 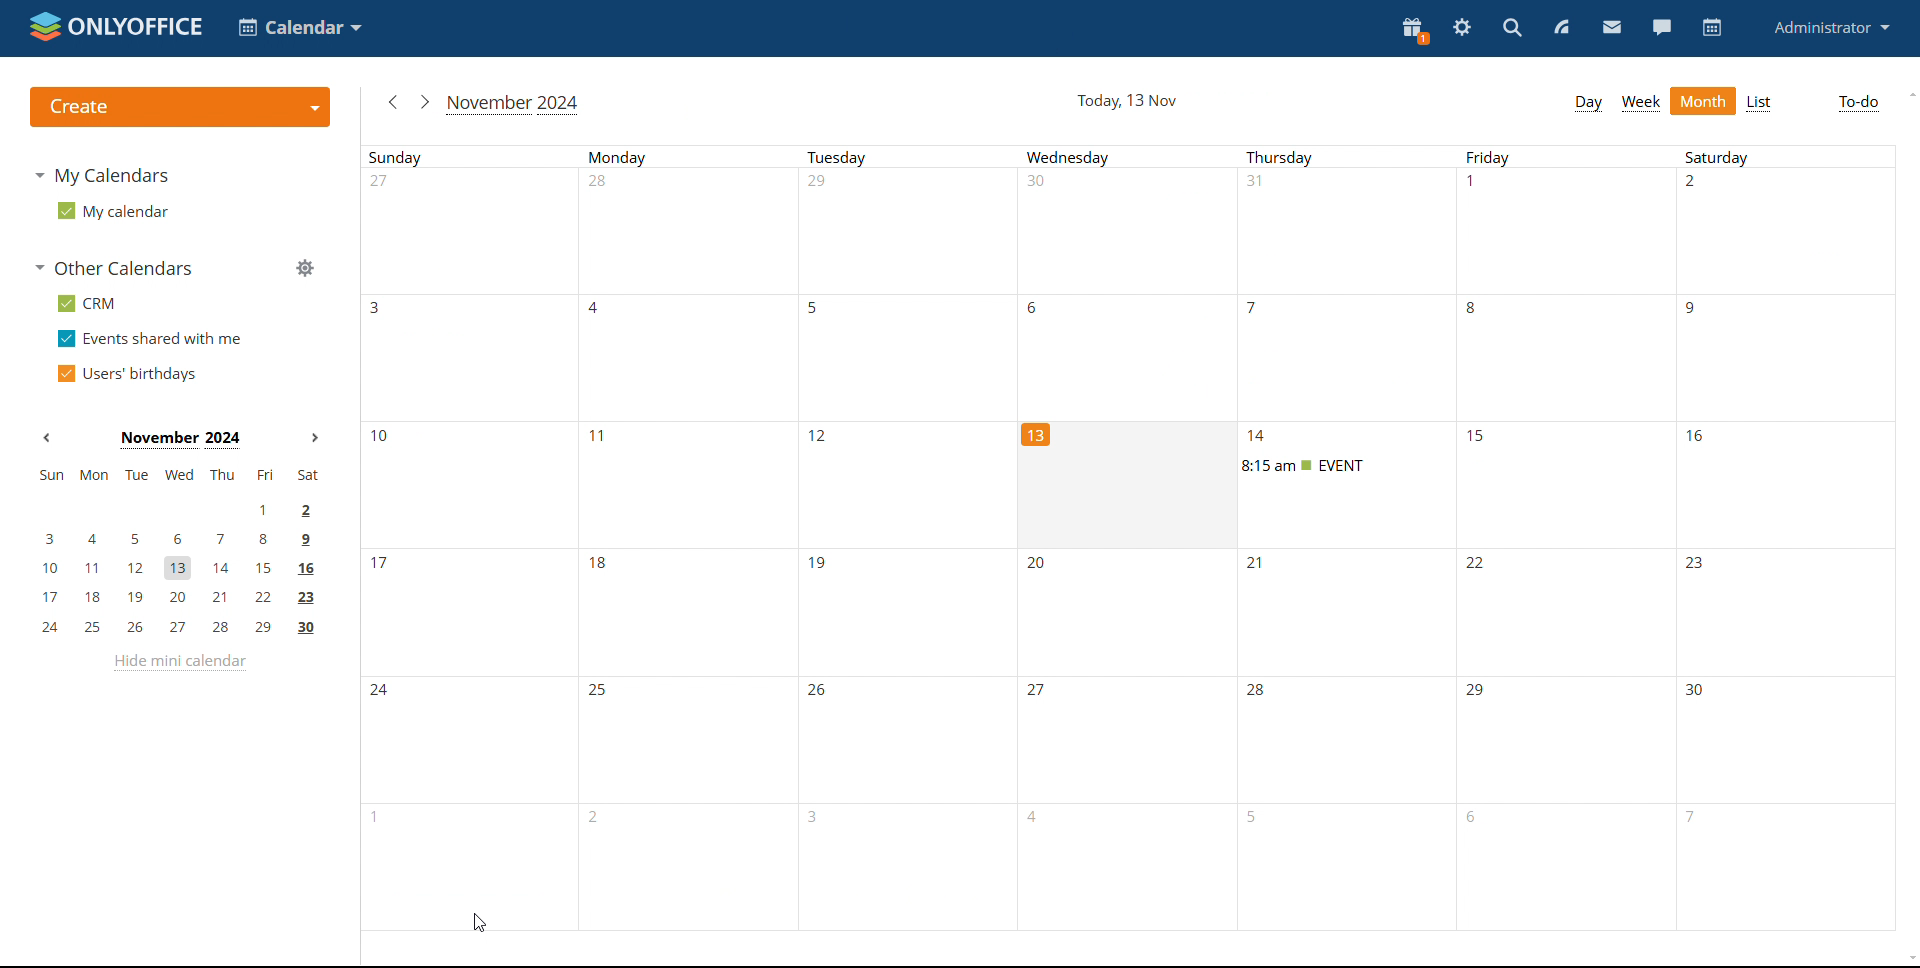 I want to click on mini calendar, so click(x=177, y=554).